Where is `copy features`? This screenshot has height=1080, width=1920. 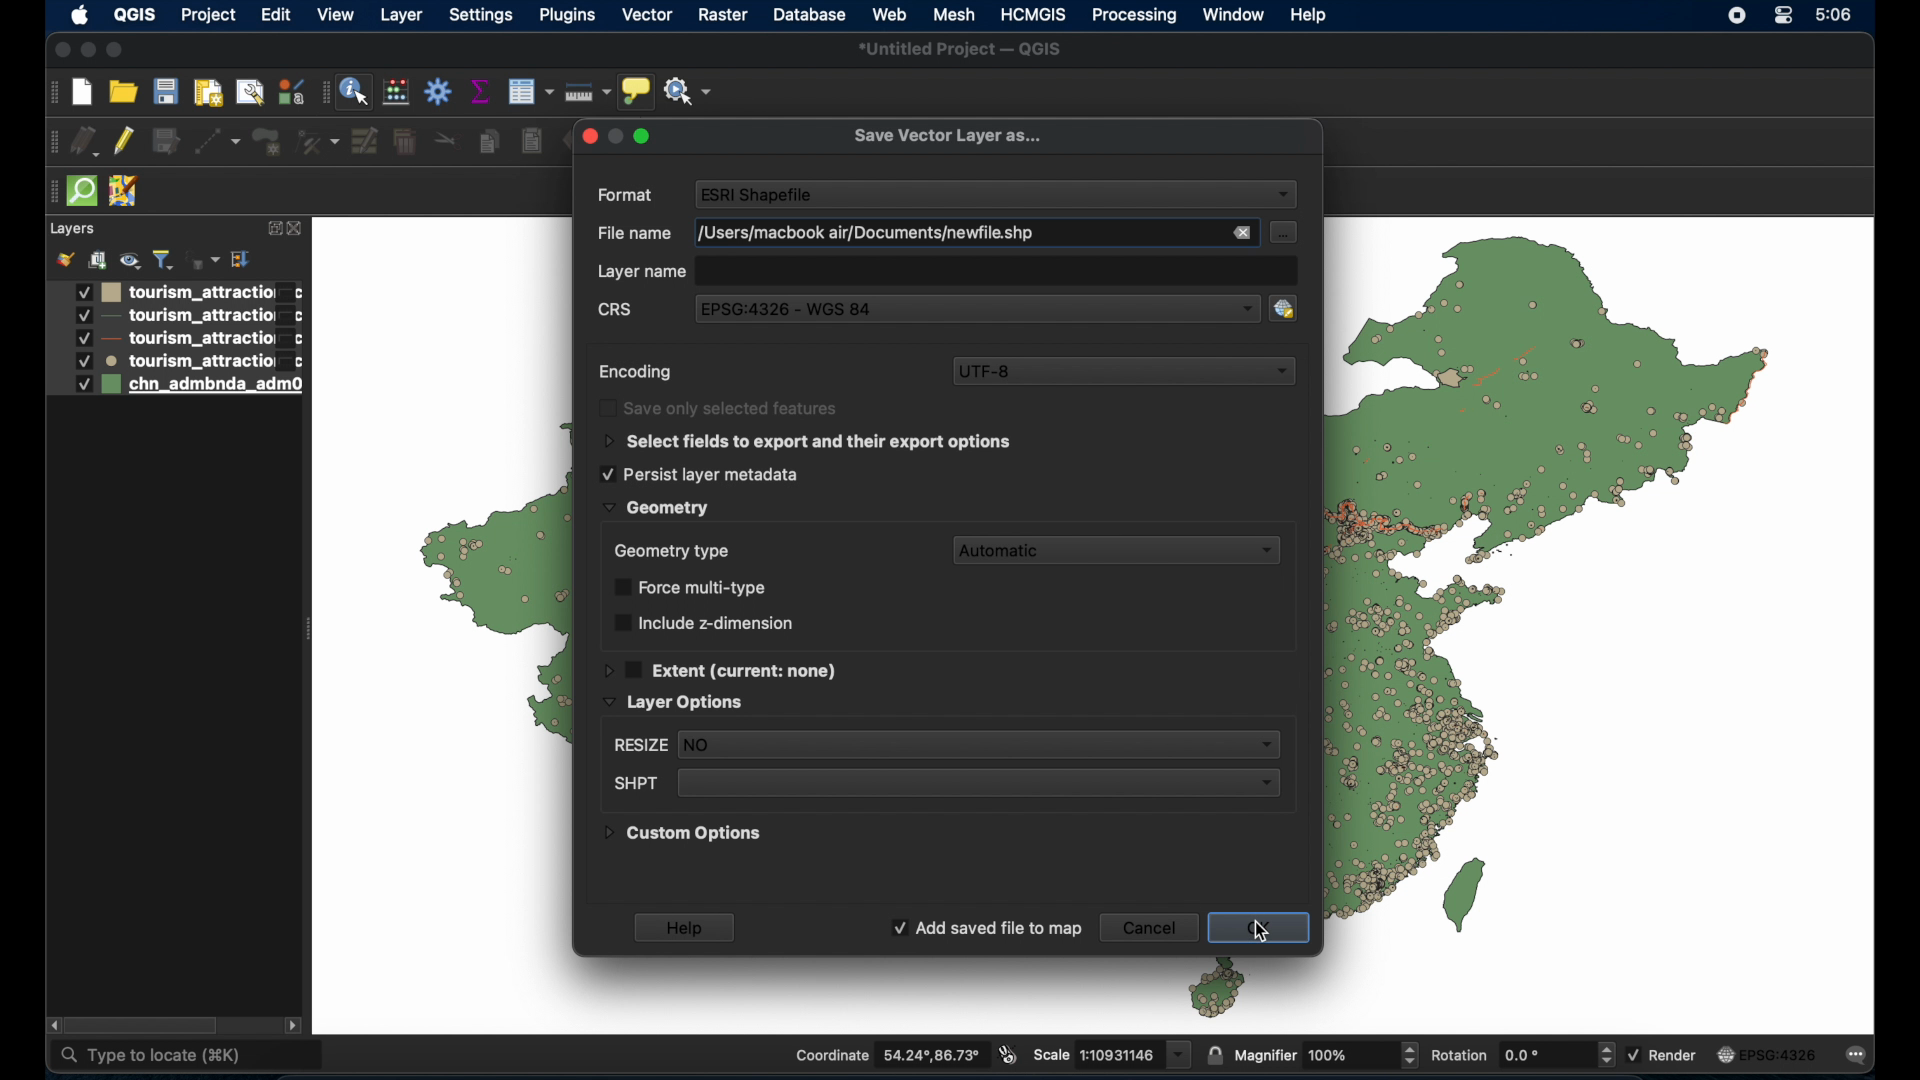
copy features is located at coordinates (488, 142).